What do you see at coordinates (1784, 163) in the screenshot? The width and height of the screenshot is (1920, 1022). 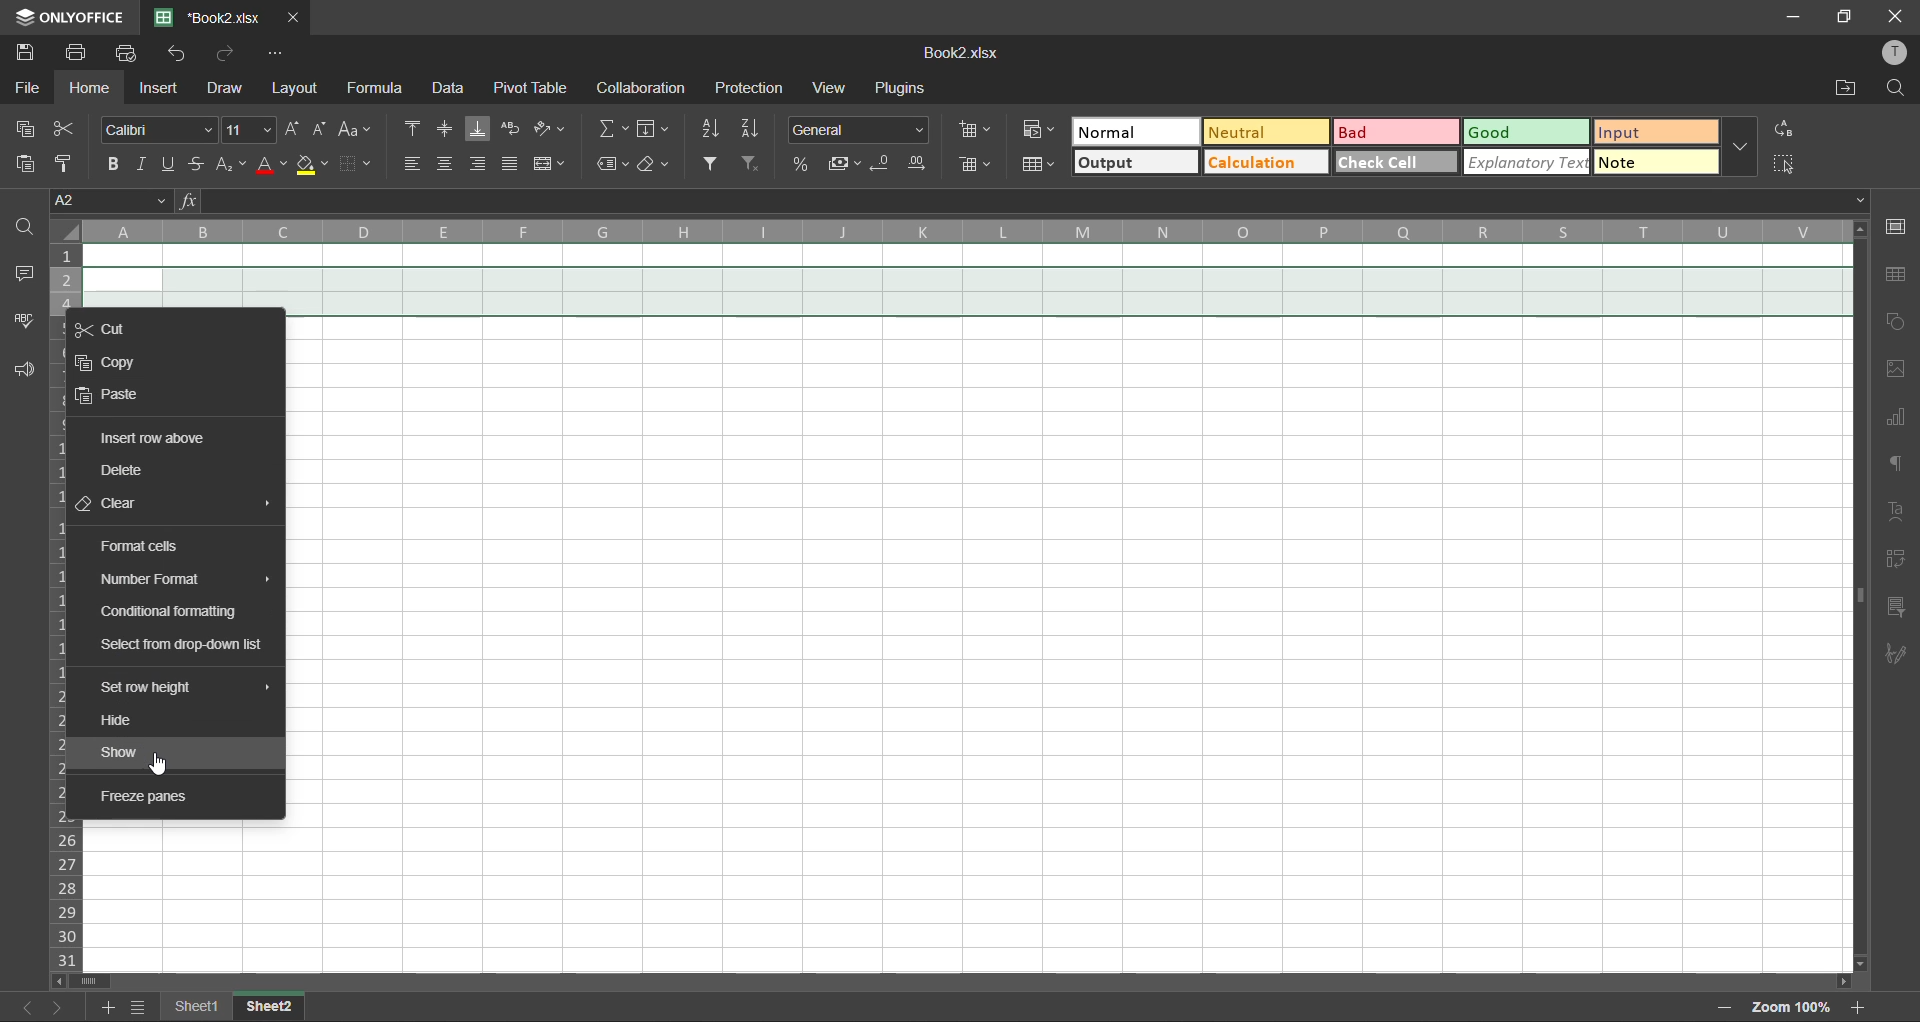 I see `select all` at bounding box center [1784, 163].